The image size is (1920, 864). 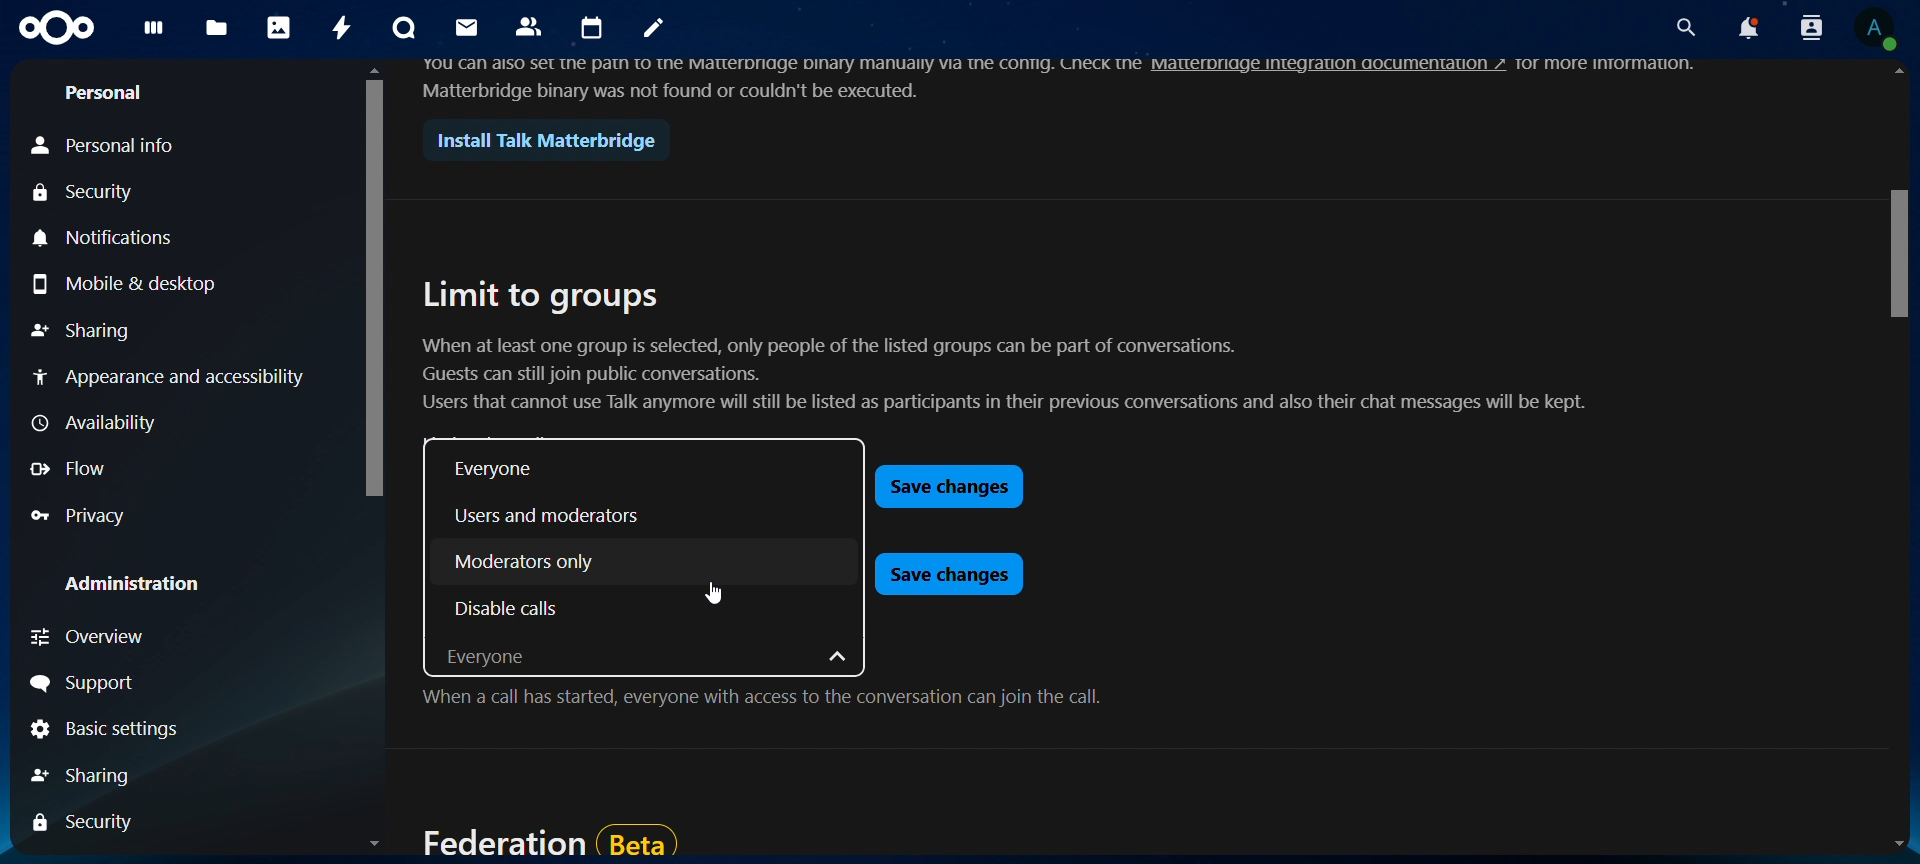 What do you see at coordinates (90, 776) in the screenshot?
I see `sharing` at bounding box center [90, 776].